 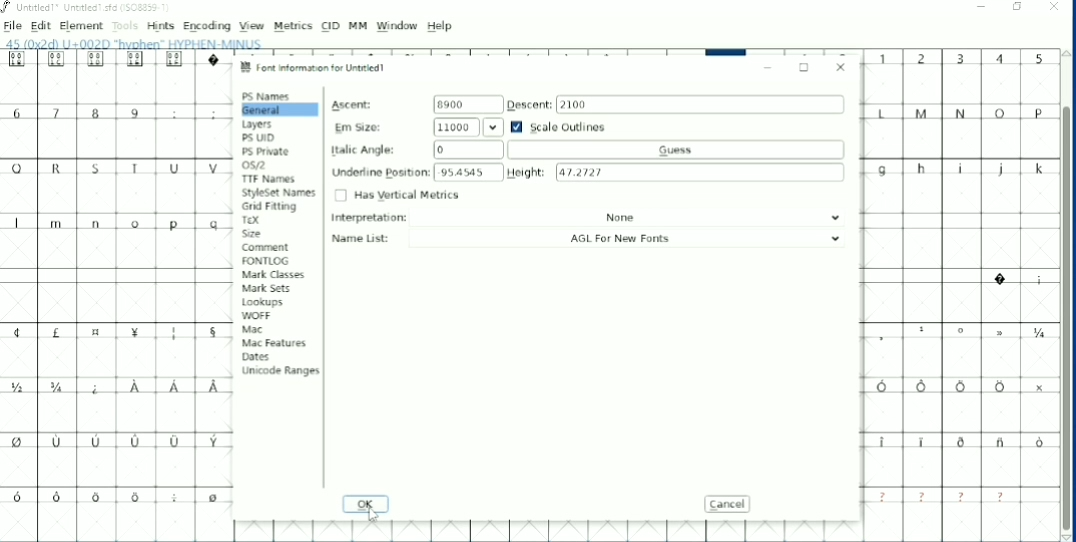 What do you see at coordinates (271, 207) in the screenshot?
I see `Grid Fitting` at bounding box center [271, 207].